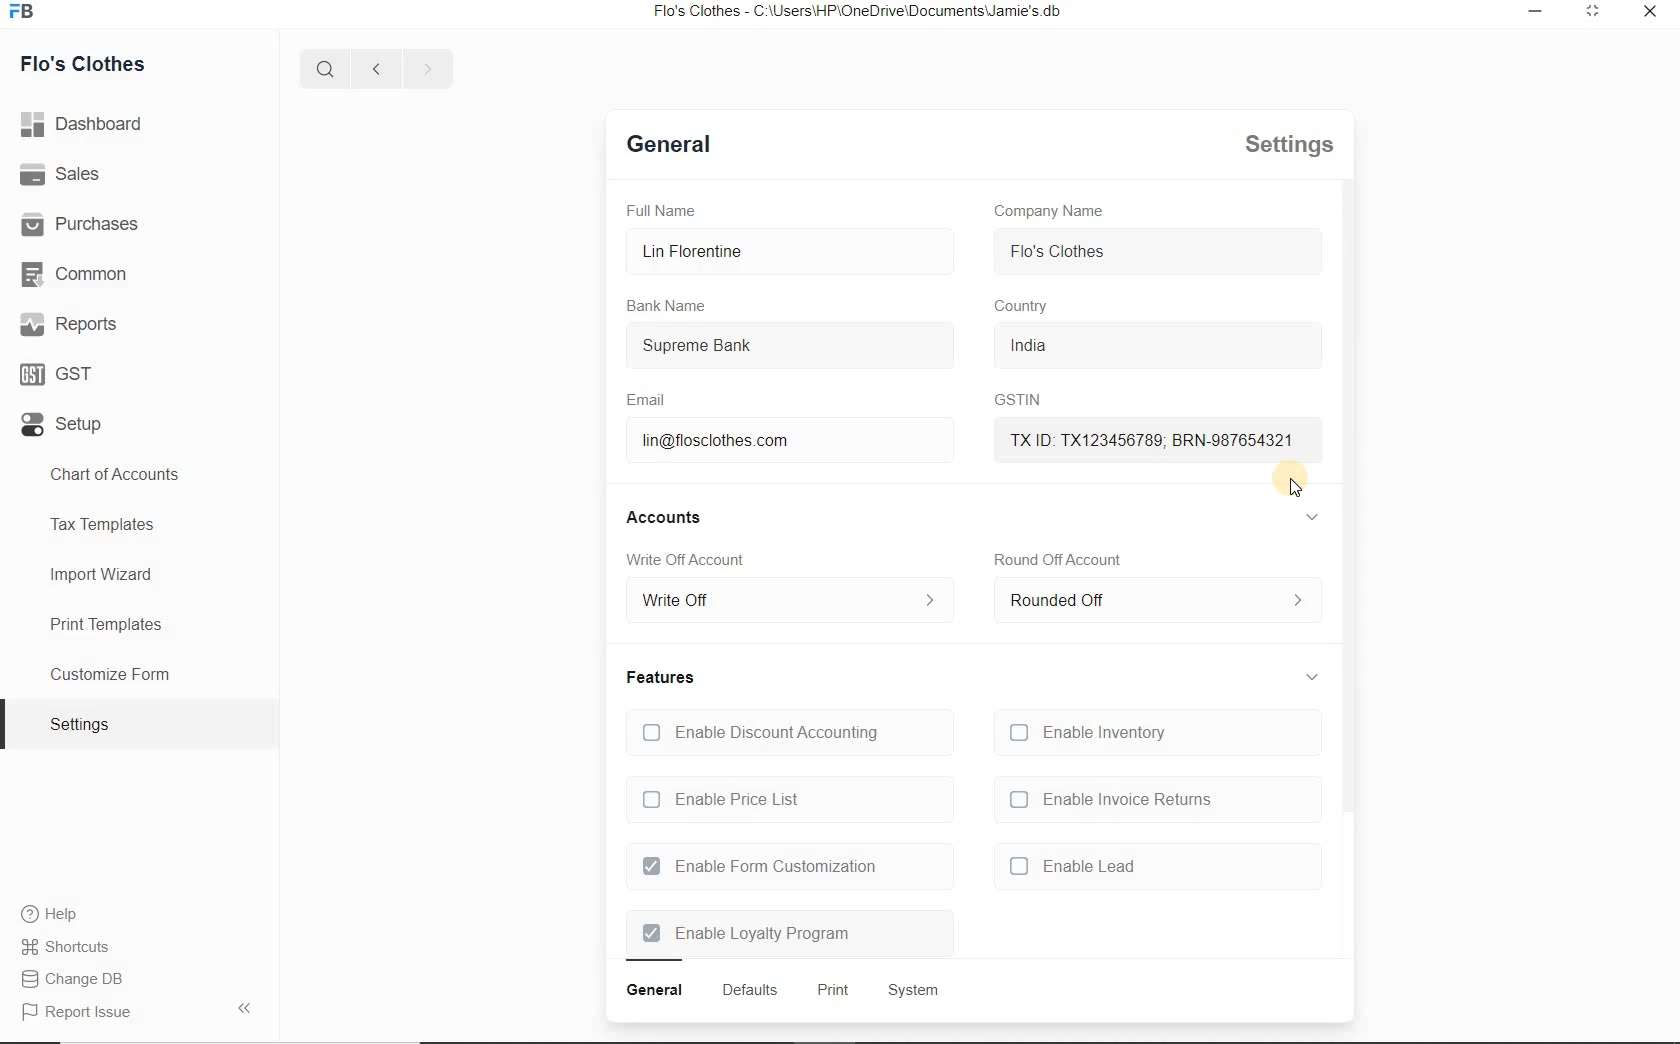 Image resolution: width=1680 pixels, height=1044 pixels. Describe the element at coordinates (90, 225) in the screenshot. I see `Purchases` at that location.